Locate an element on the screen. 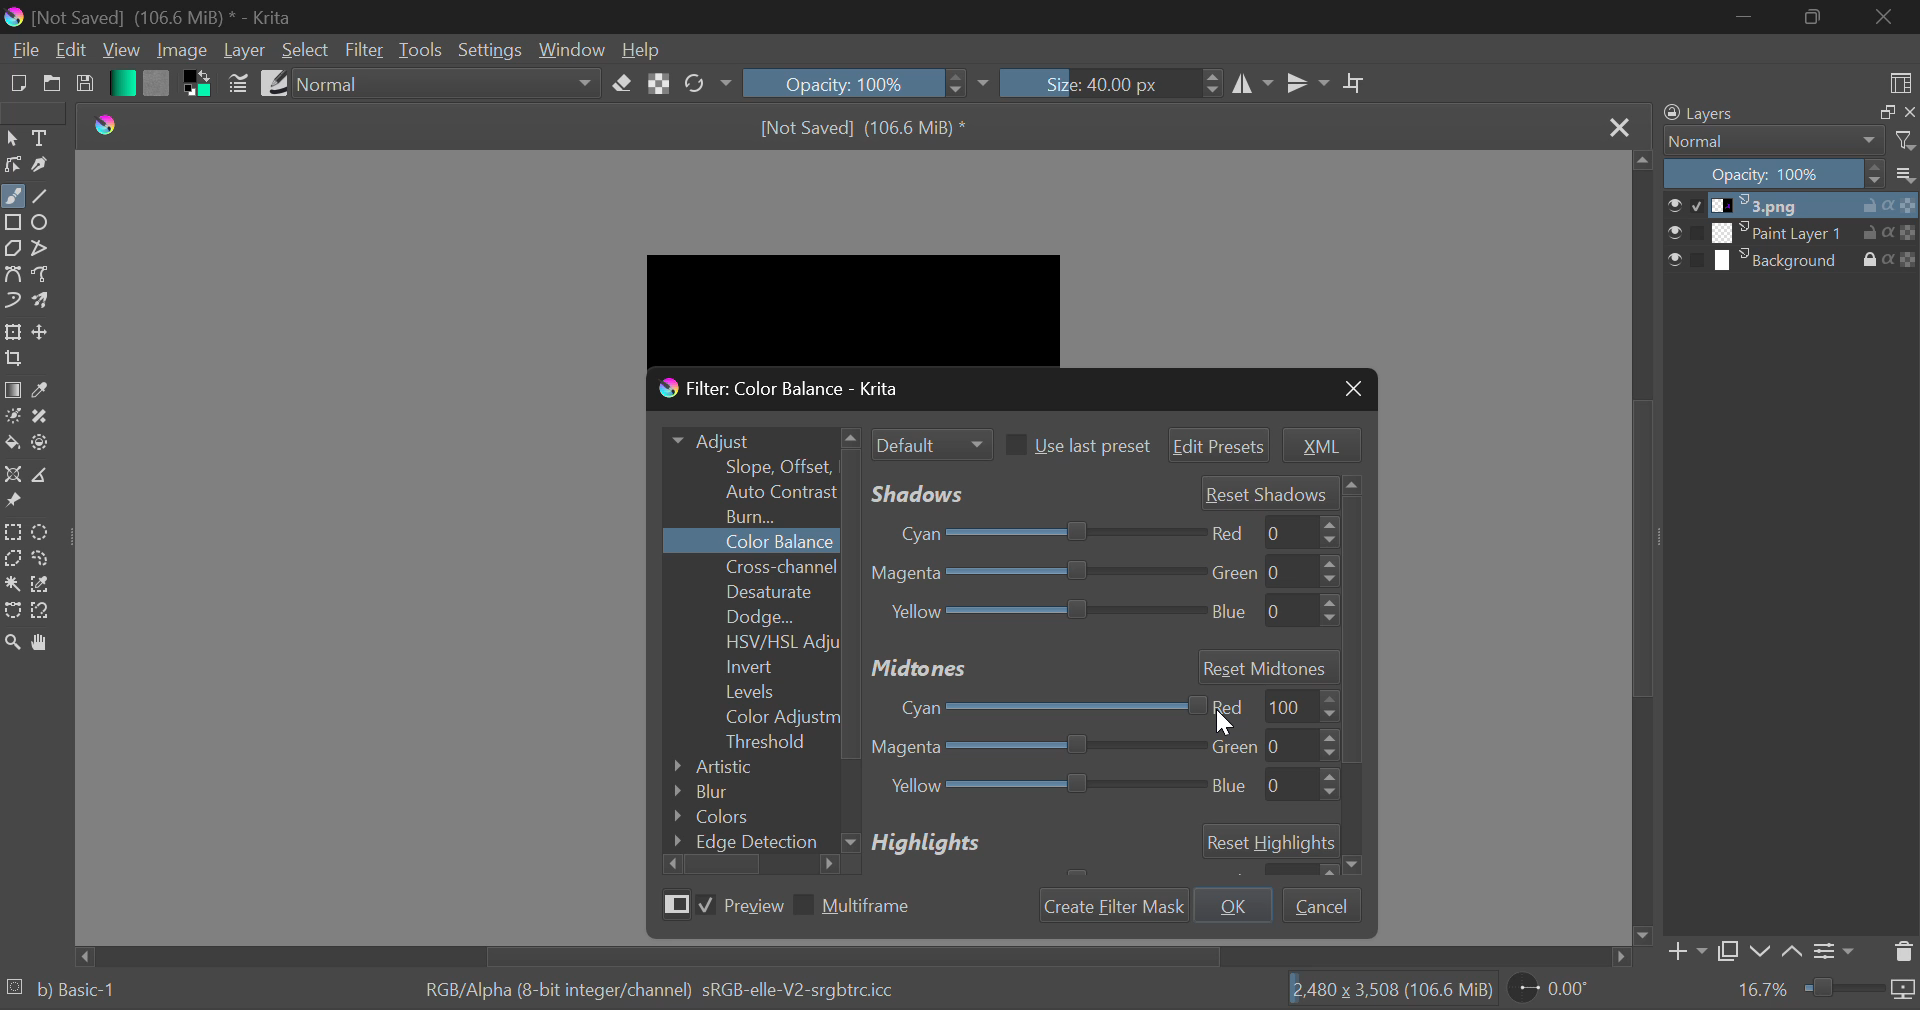  Similar Color Selector is located at coordinates (46, 584).